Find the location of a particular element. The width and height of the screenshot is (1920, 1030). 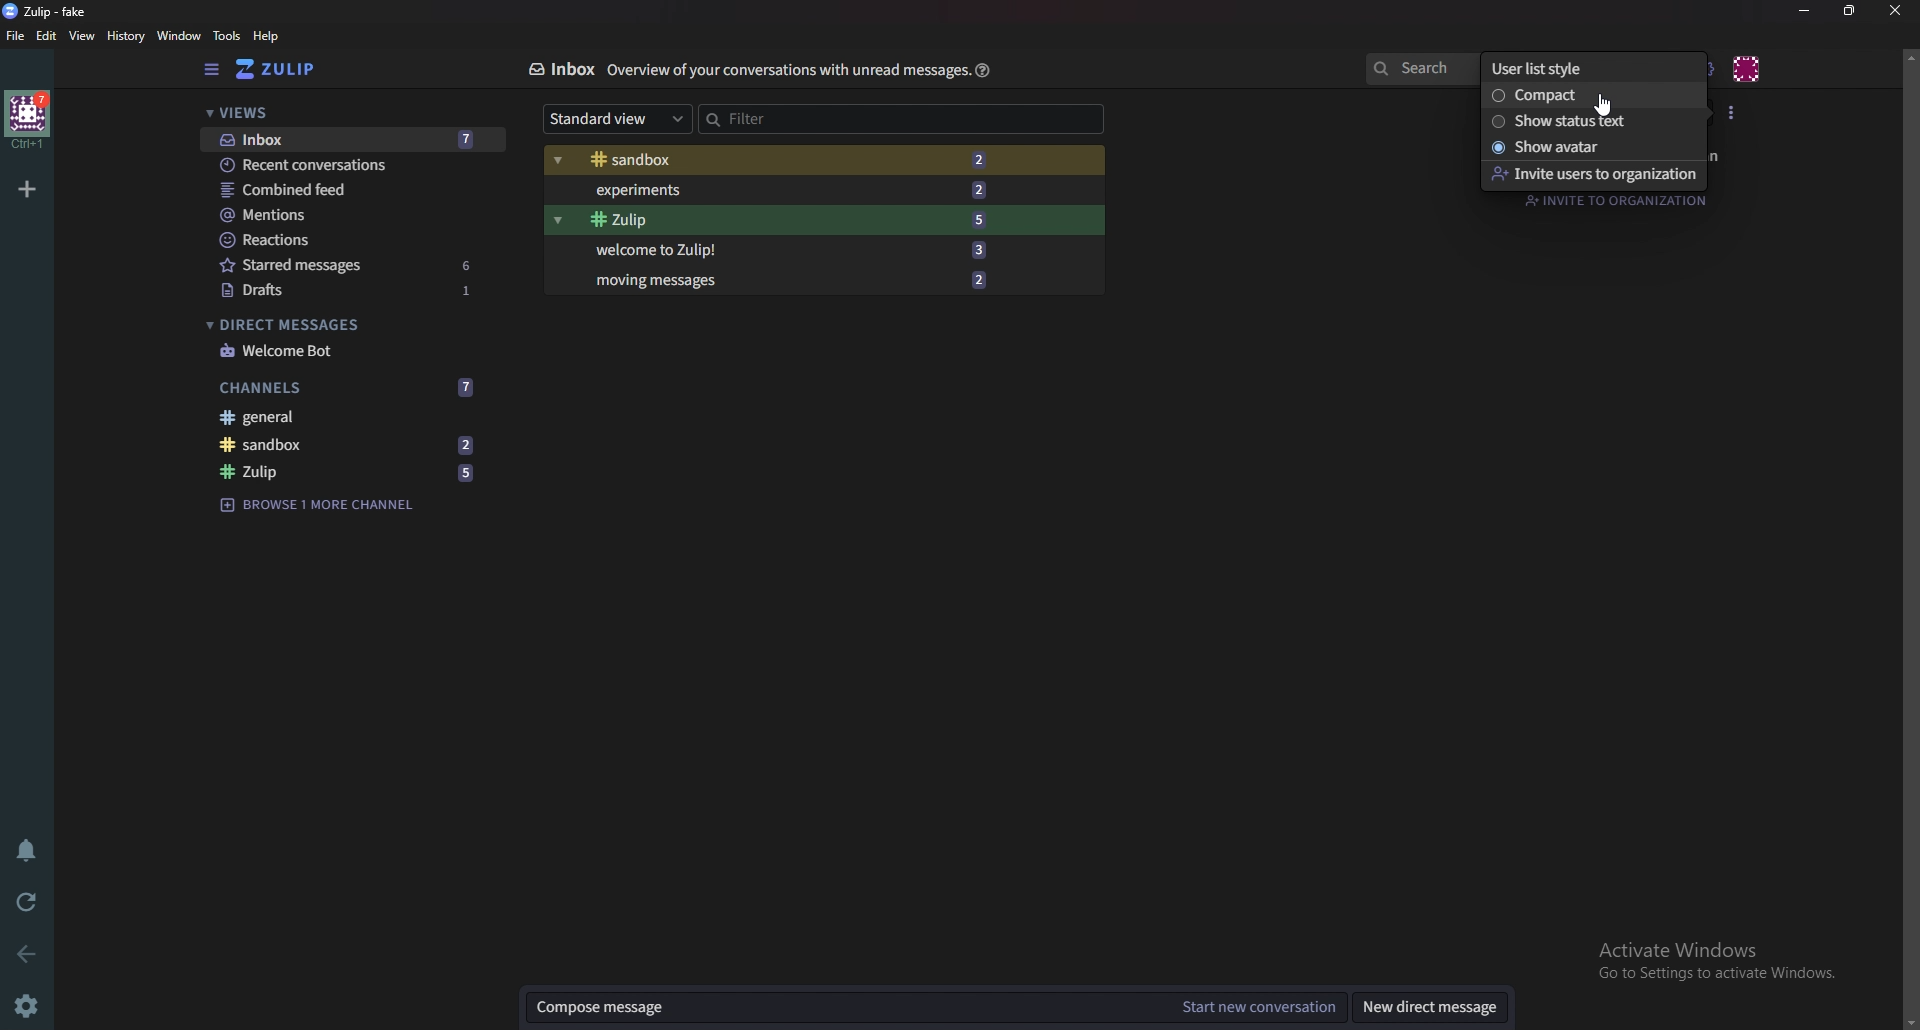

scroll bar is located at coordinates (1910, 536).